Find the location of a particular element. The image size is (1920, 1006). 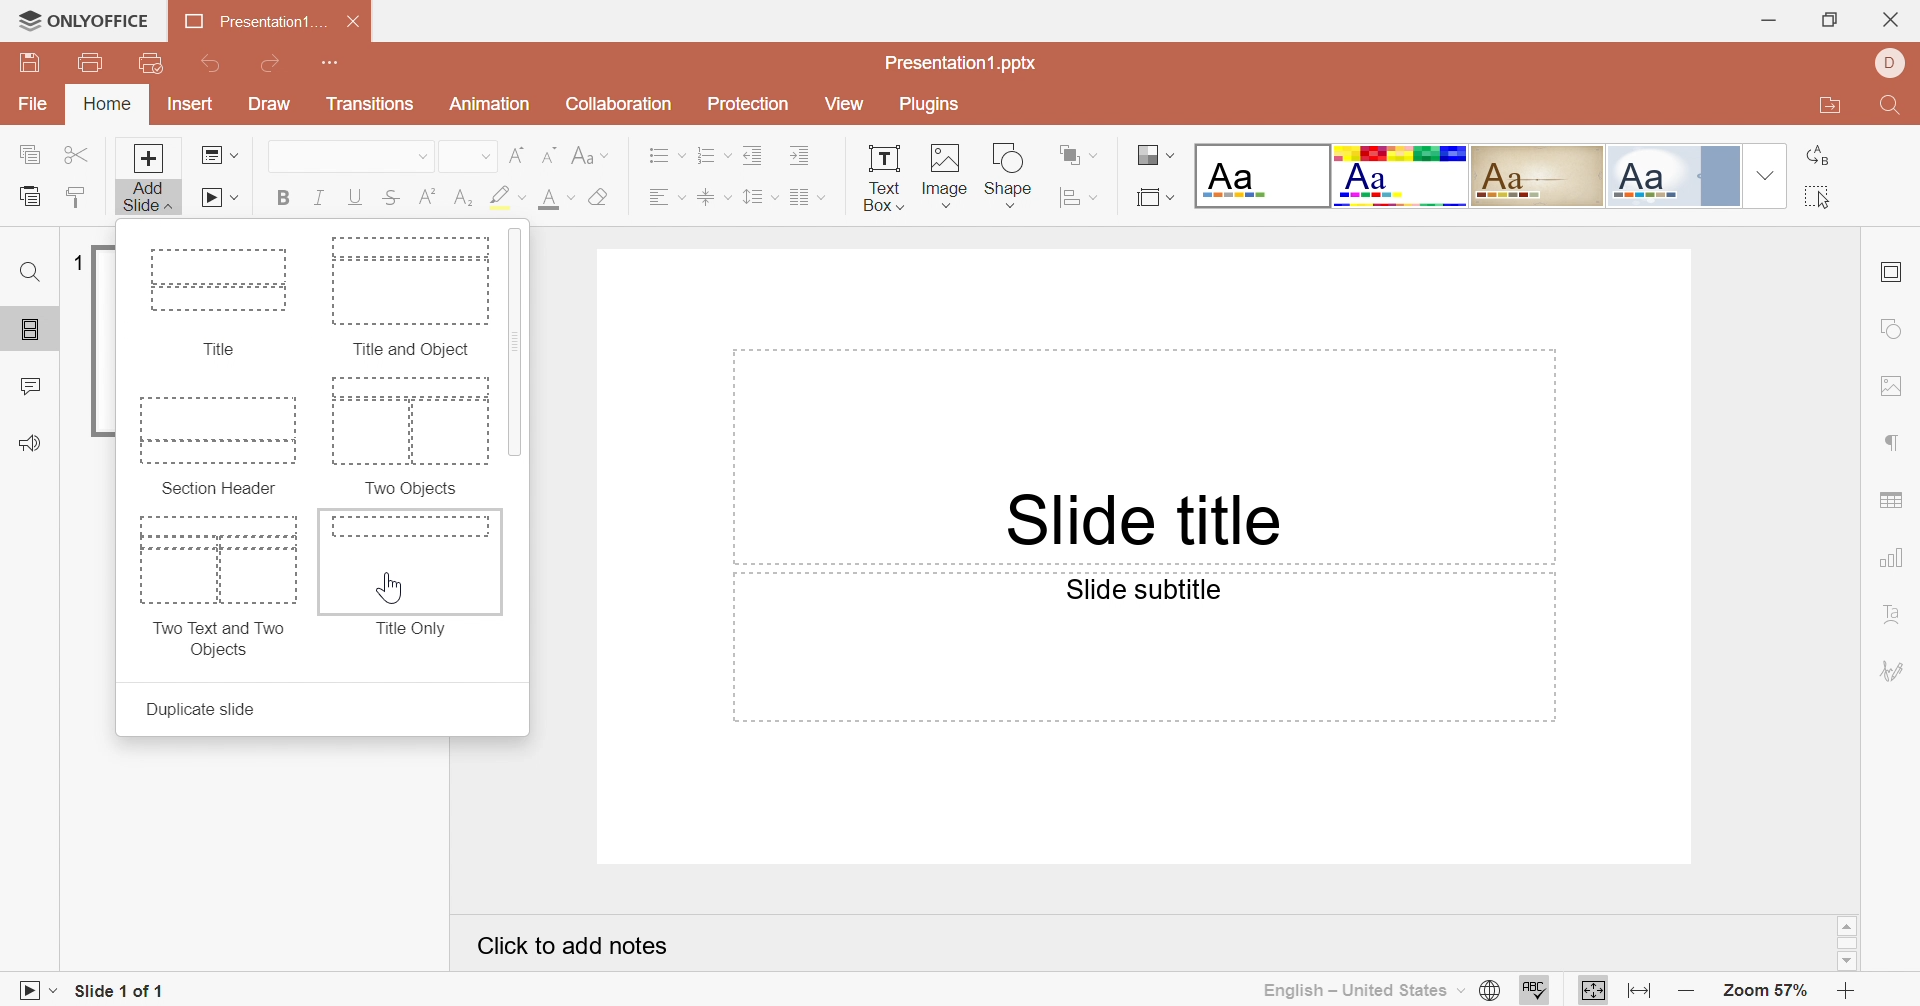

horizontal align is located at coordinates (664, 195).